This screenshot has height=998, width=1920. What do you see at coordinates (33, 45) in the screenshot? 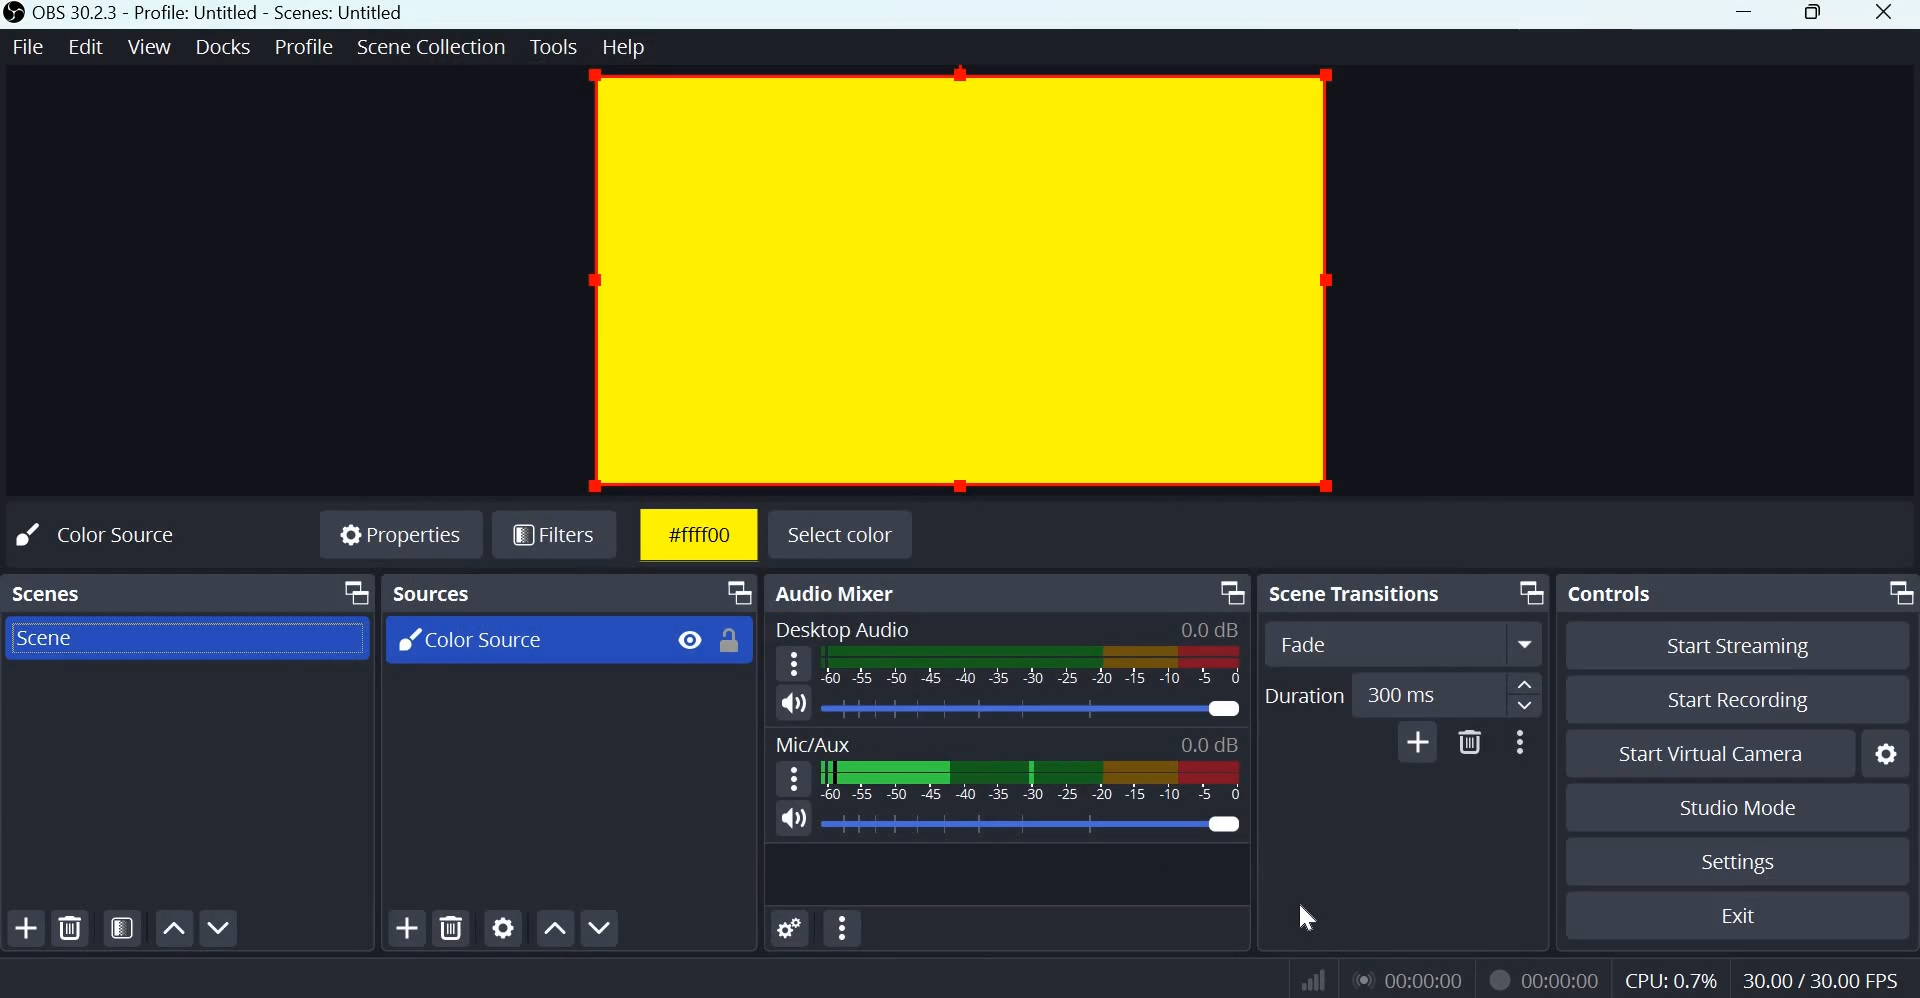
I see `File` at bounding box center [33, 45].